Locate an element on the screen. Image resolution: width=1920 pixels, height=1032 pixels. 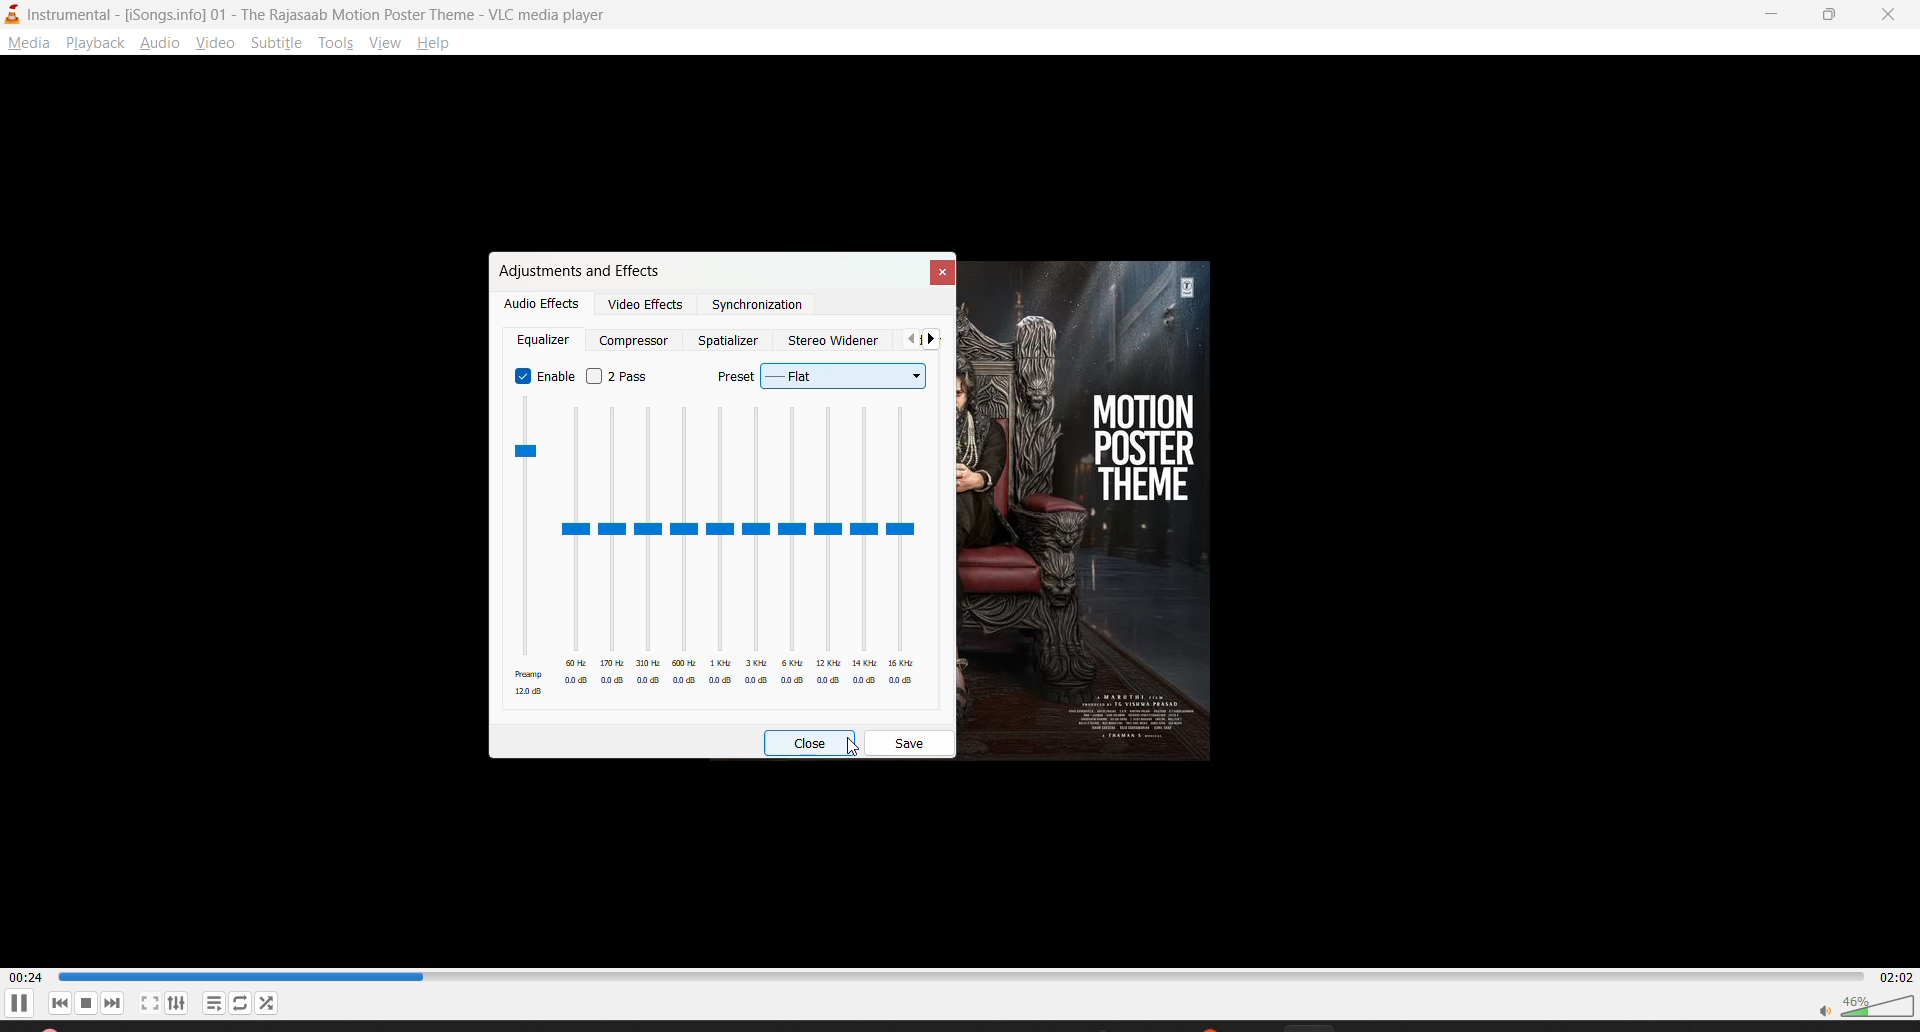
pause is located at coordinates (22, 1006).